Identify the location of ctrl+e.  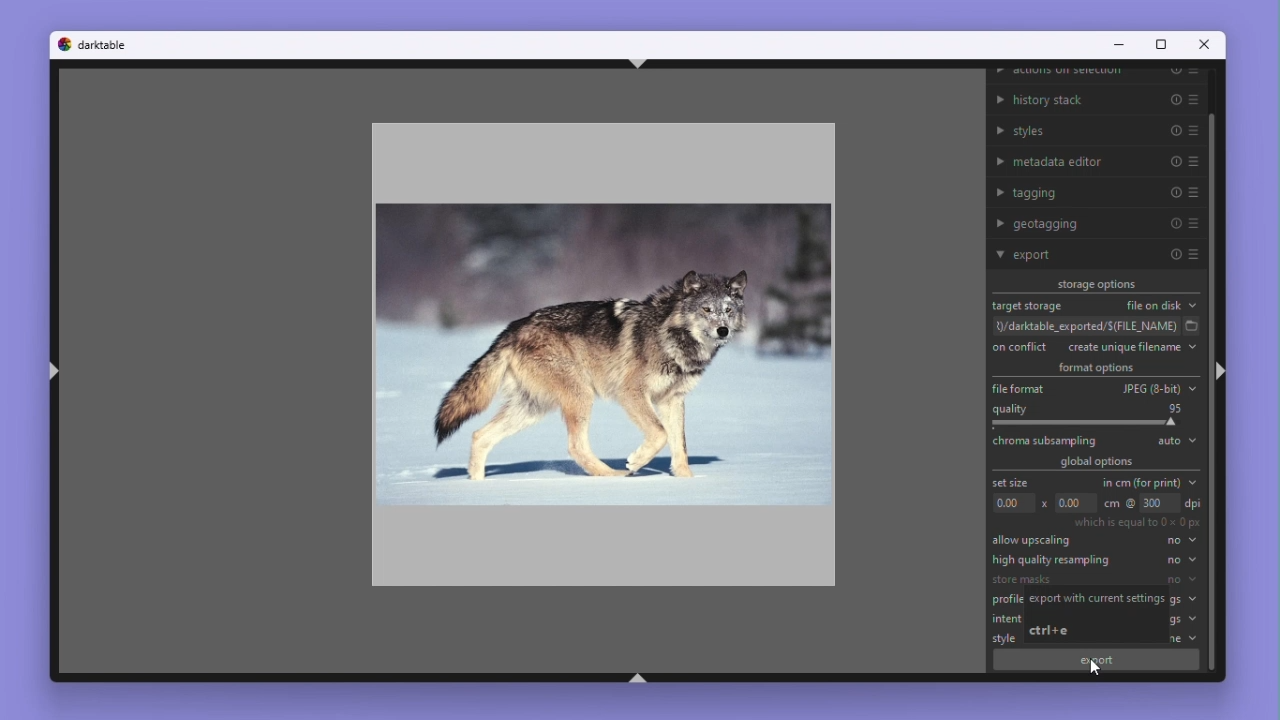
(1051, 629).